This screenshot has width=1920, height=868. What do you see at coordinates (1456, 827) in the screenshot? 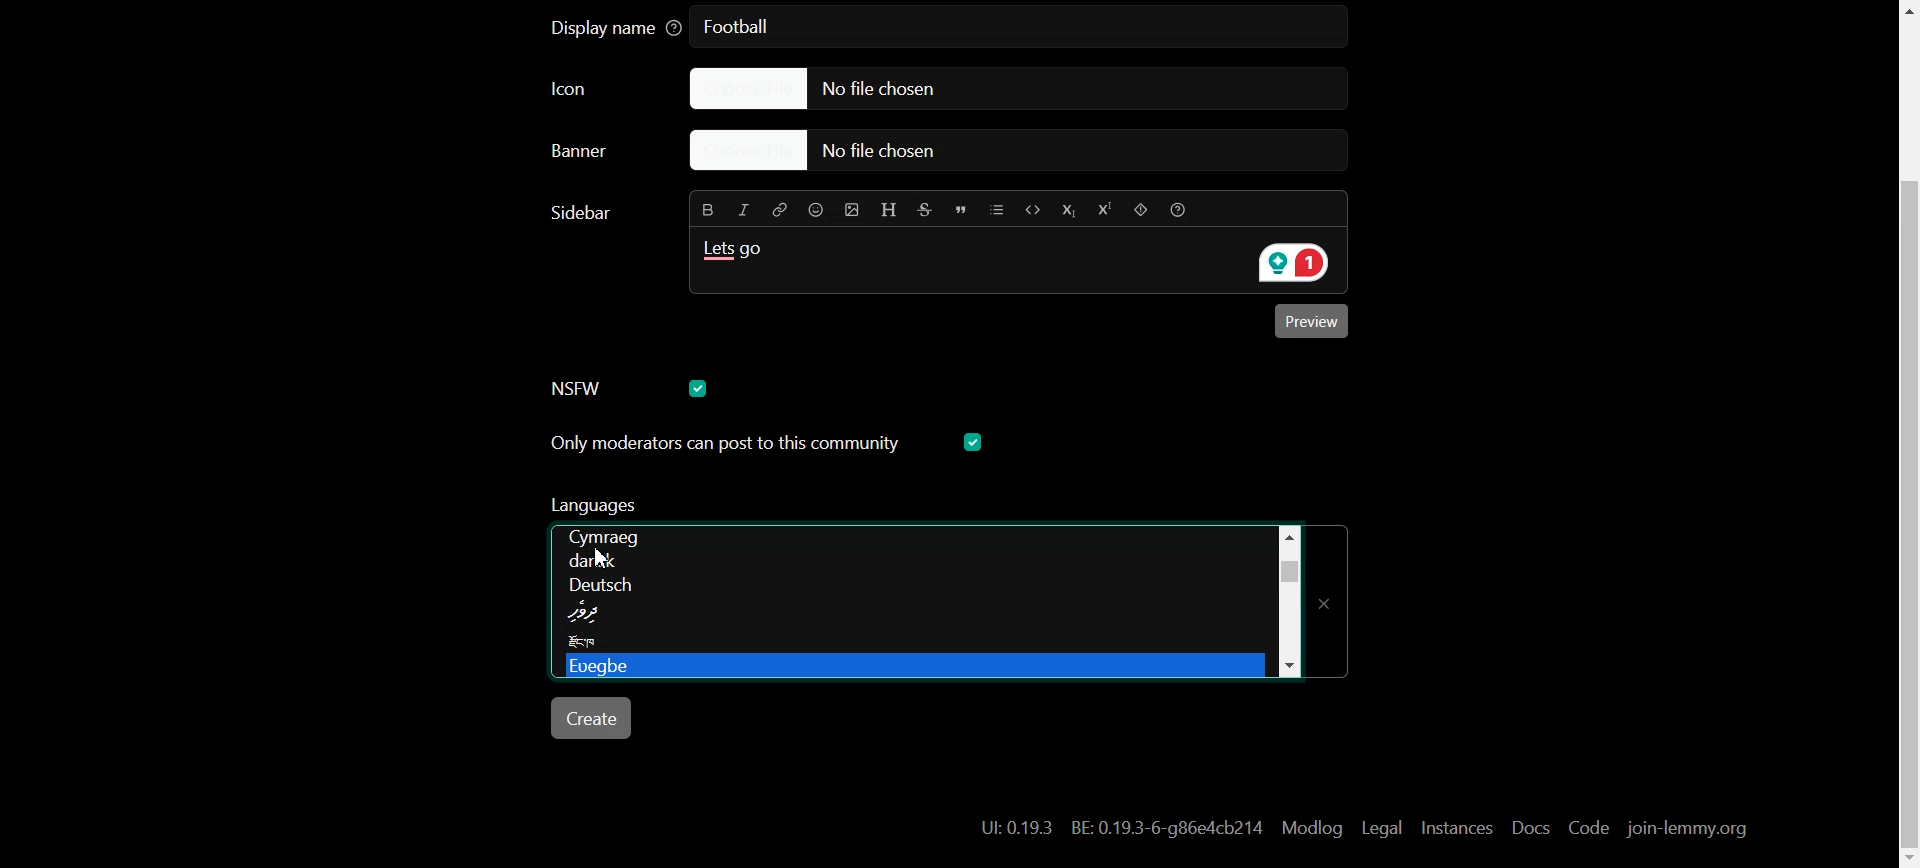
I see `Instance` at bounding box center [1456, 827].